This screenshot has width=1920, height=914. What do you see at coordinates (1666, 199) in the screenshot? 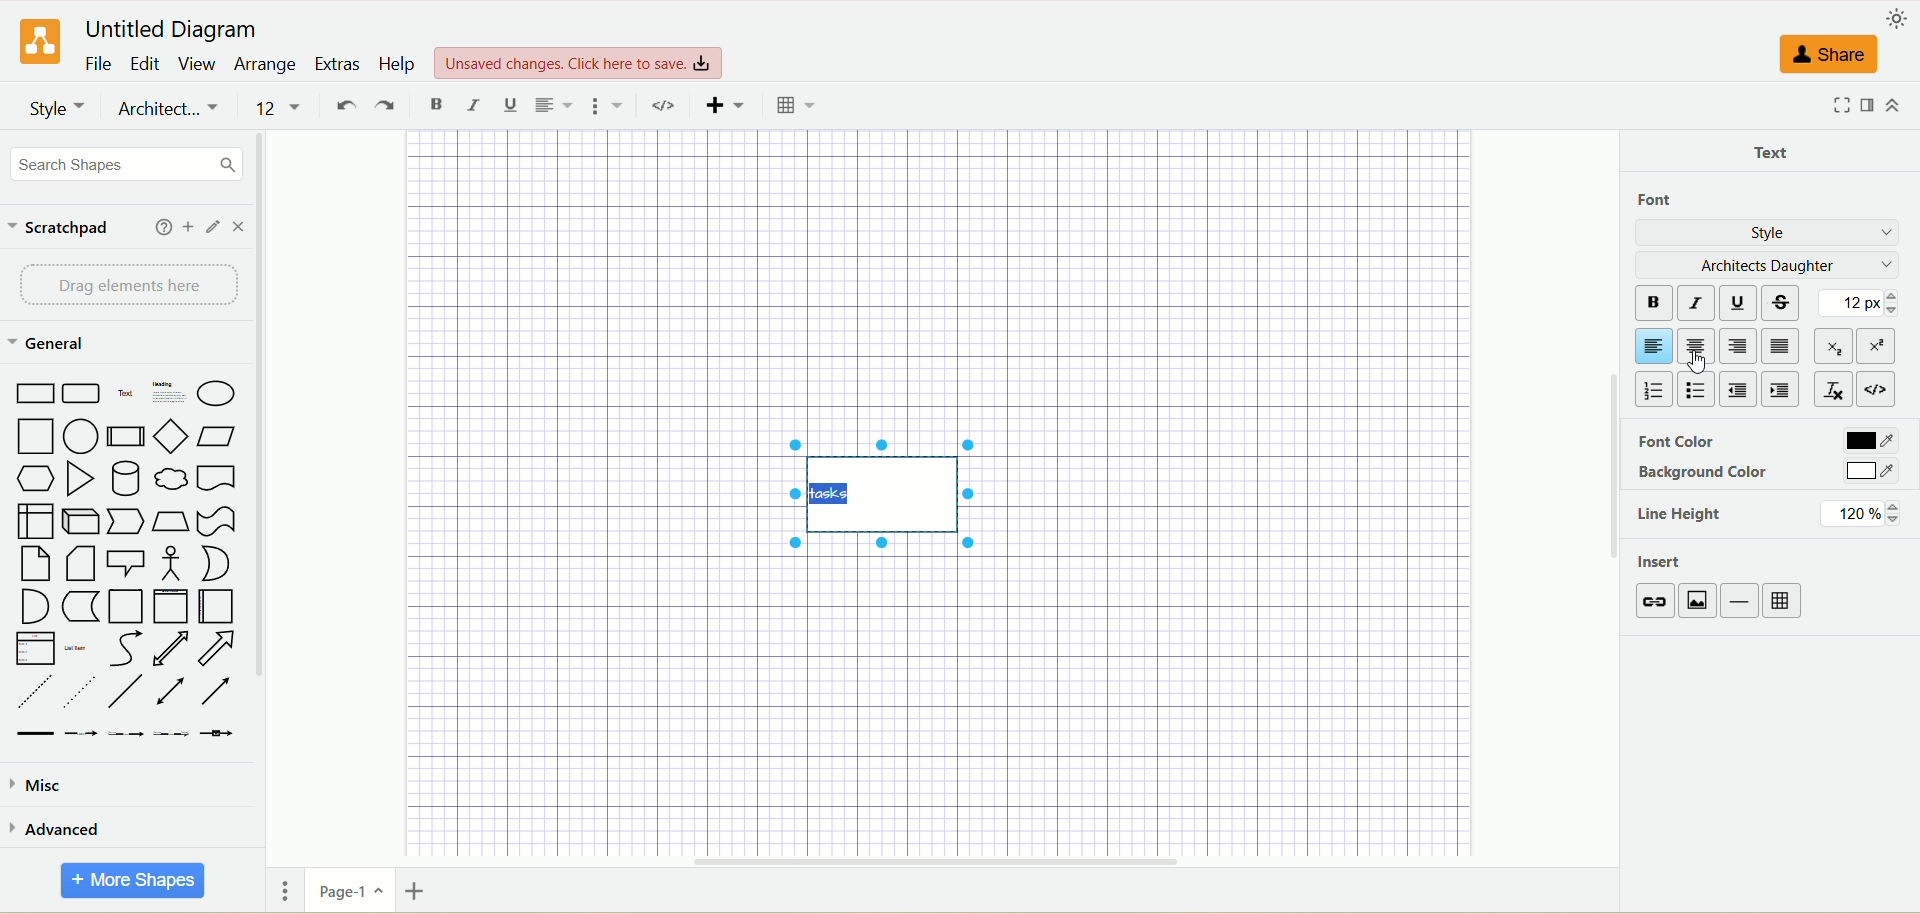
I see `font` at bounding box center [1666, 199].